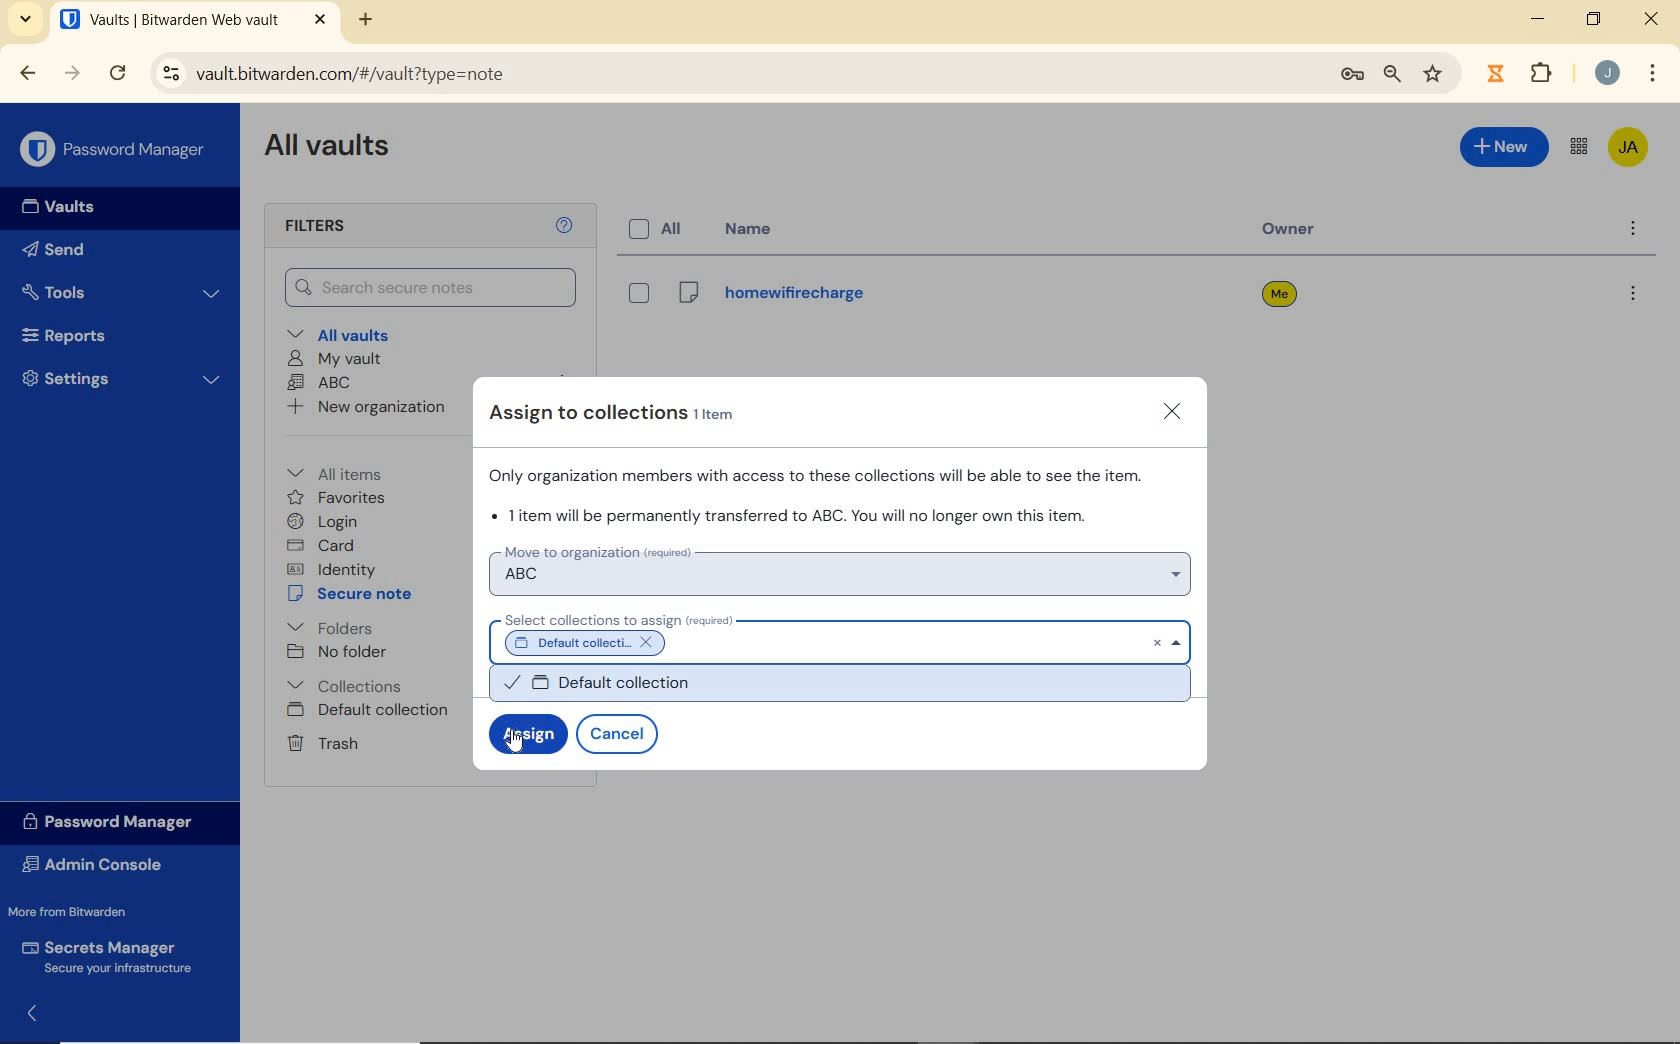 The width and height of the screenshot is (1680, 1044). I want to click on more options, so click(1631, 296).